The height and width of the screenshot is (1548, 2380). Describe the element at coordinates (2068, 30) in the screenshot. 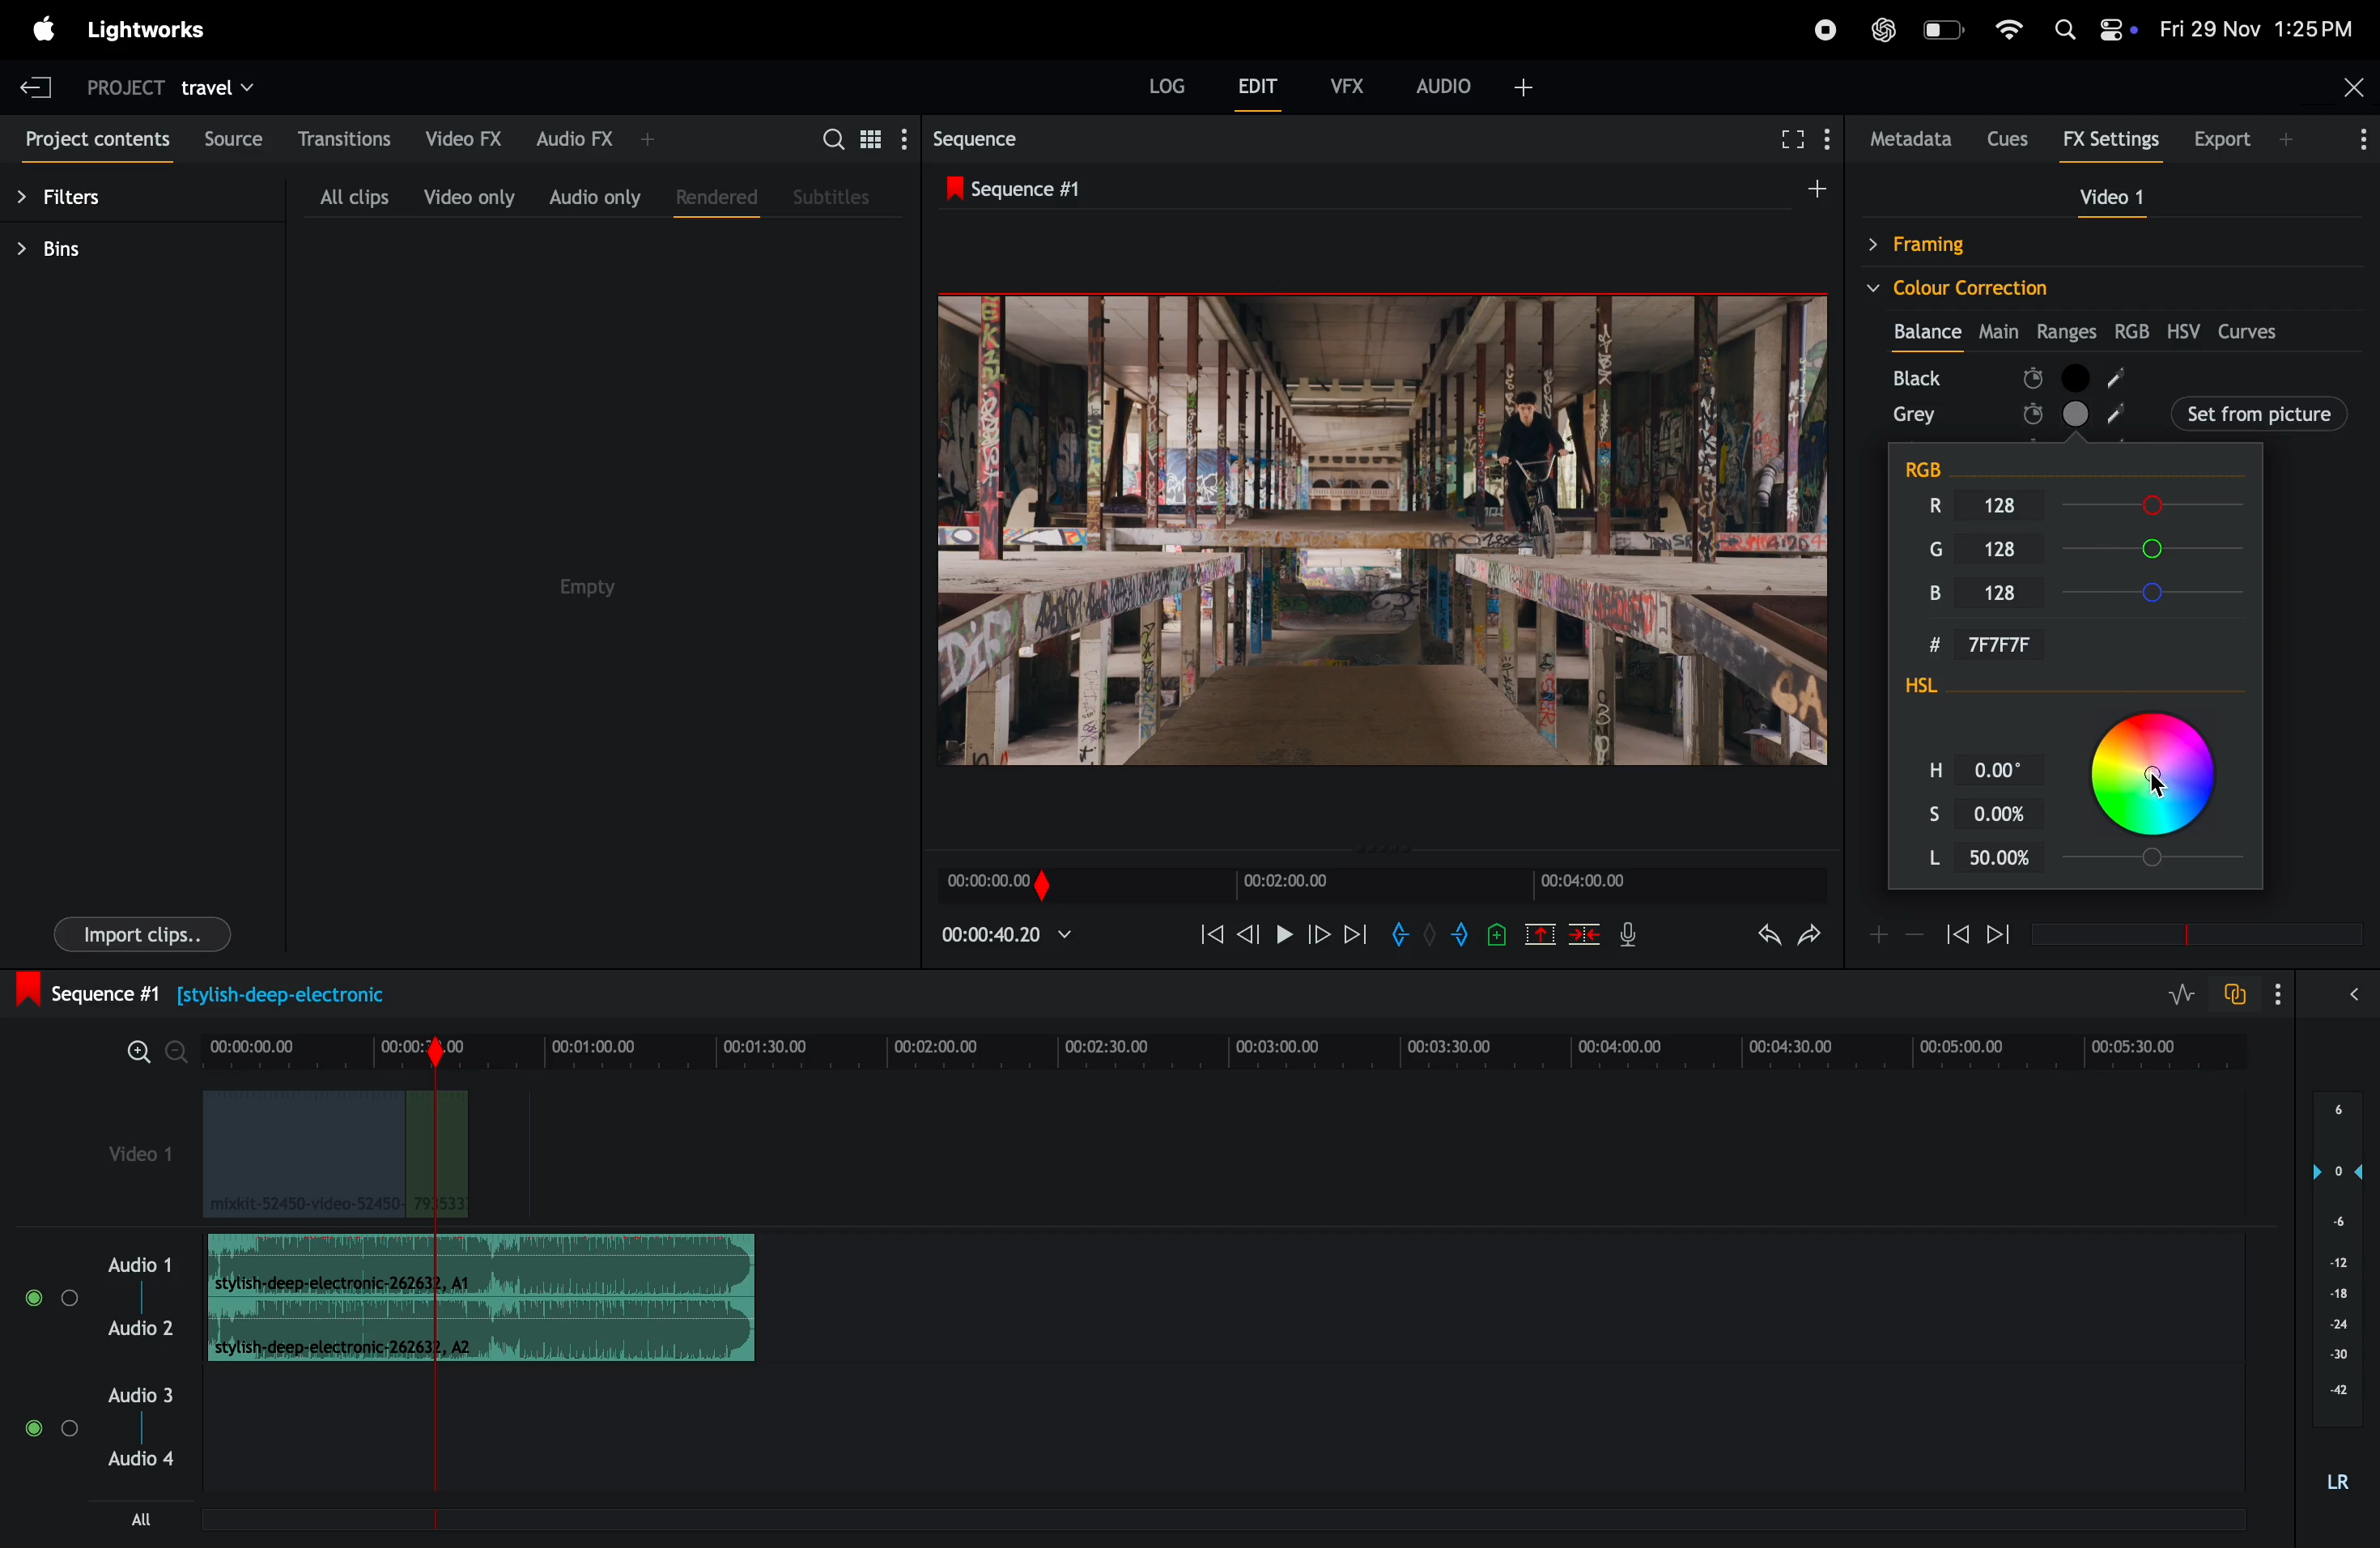

I see `Spotlight` at that location.